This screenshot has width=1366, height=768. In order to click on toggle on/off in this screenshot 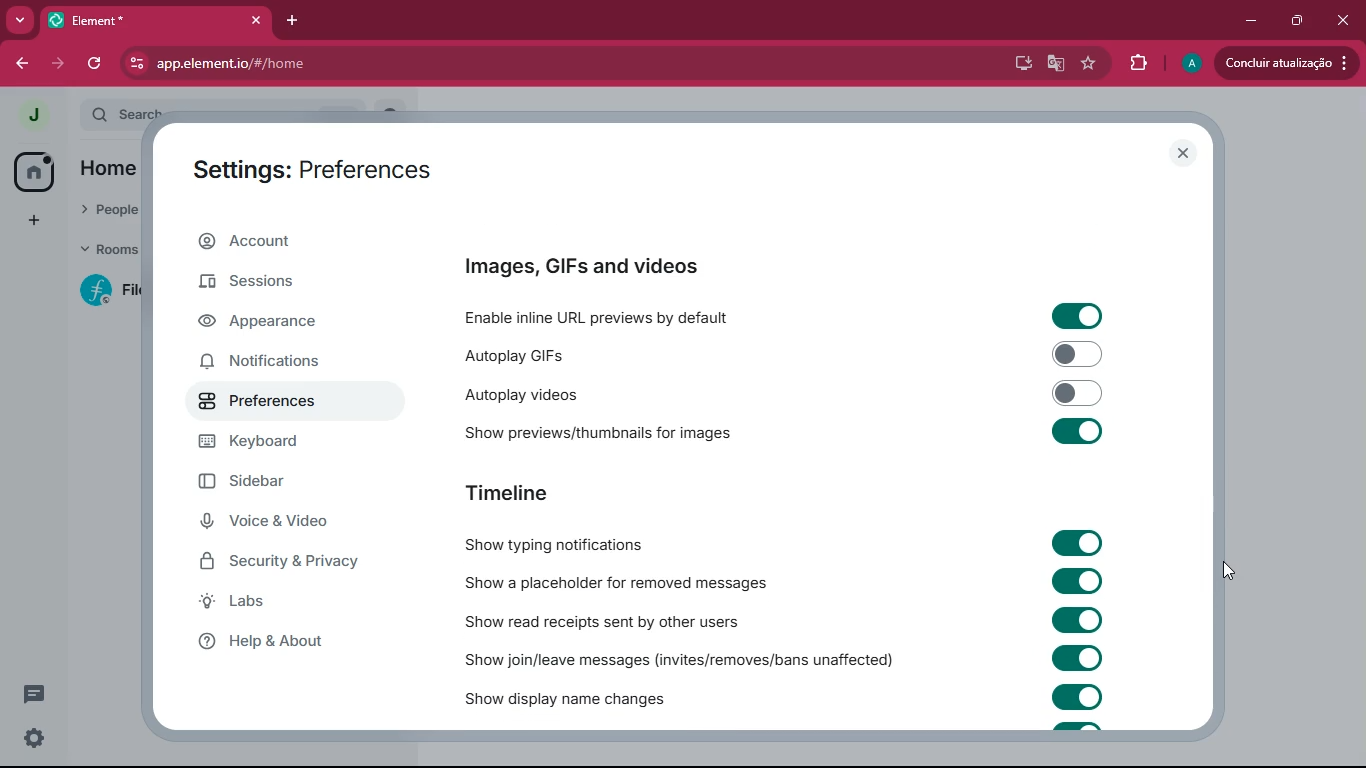, I will do `click(1079, 581)`.